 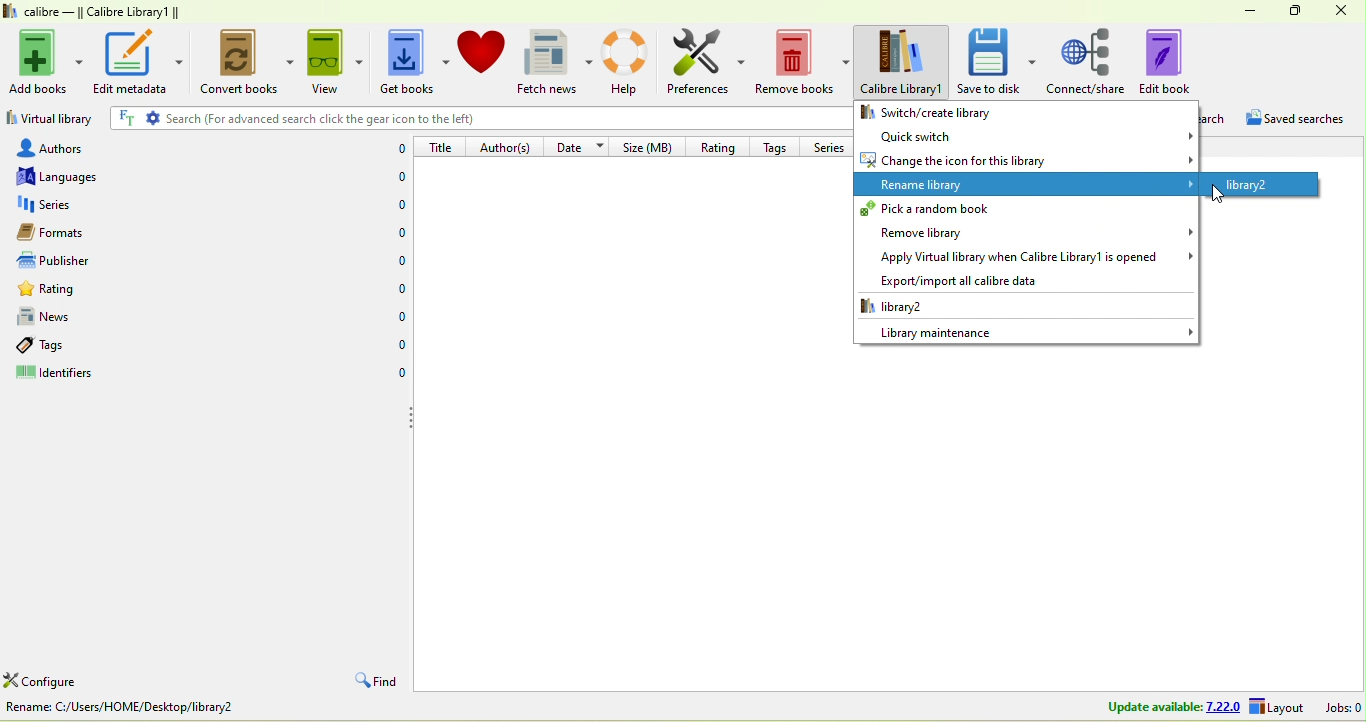 I want to click on 0, so click(x=396, y=346).